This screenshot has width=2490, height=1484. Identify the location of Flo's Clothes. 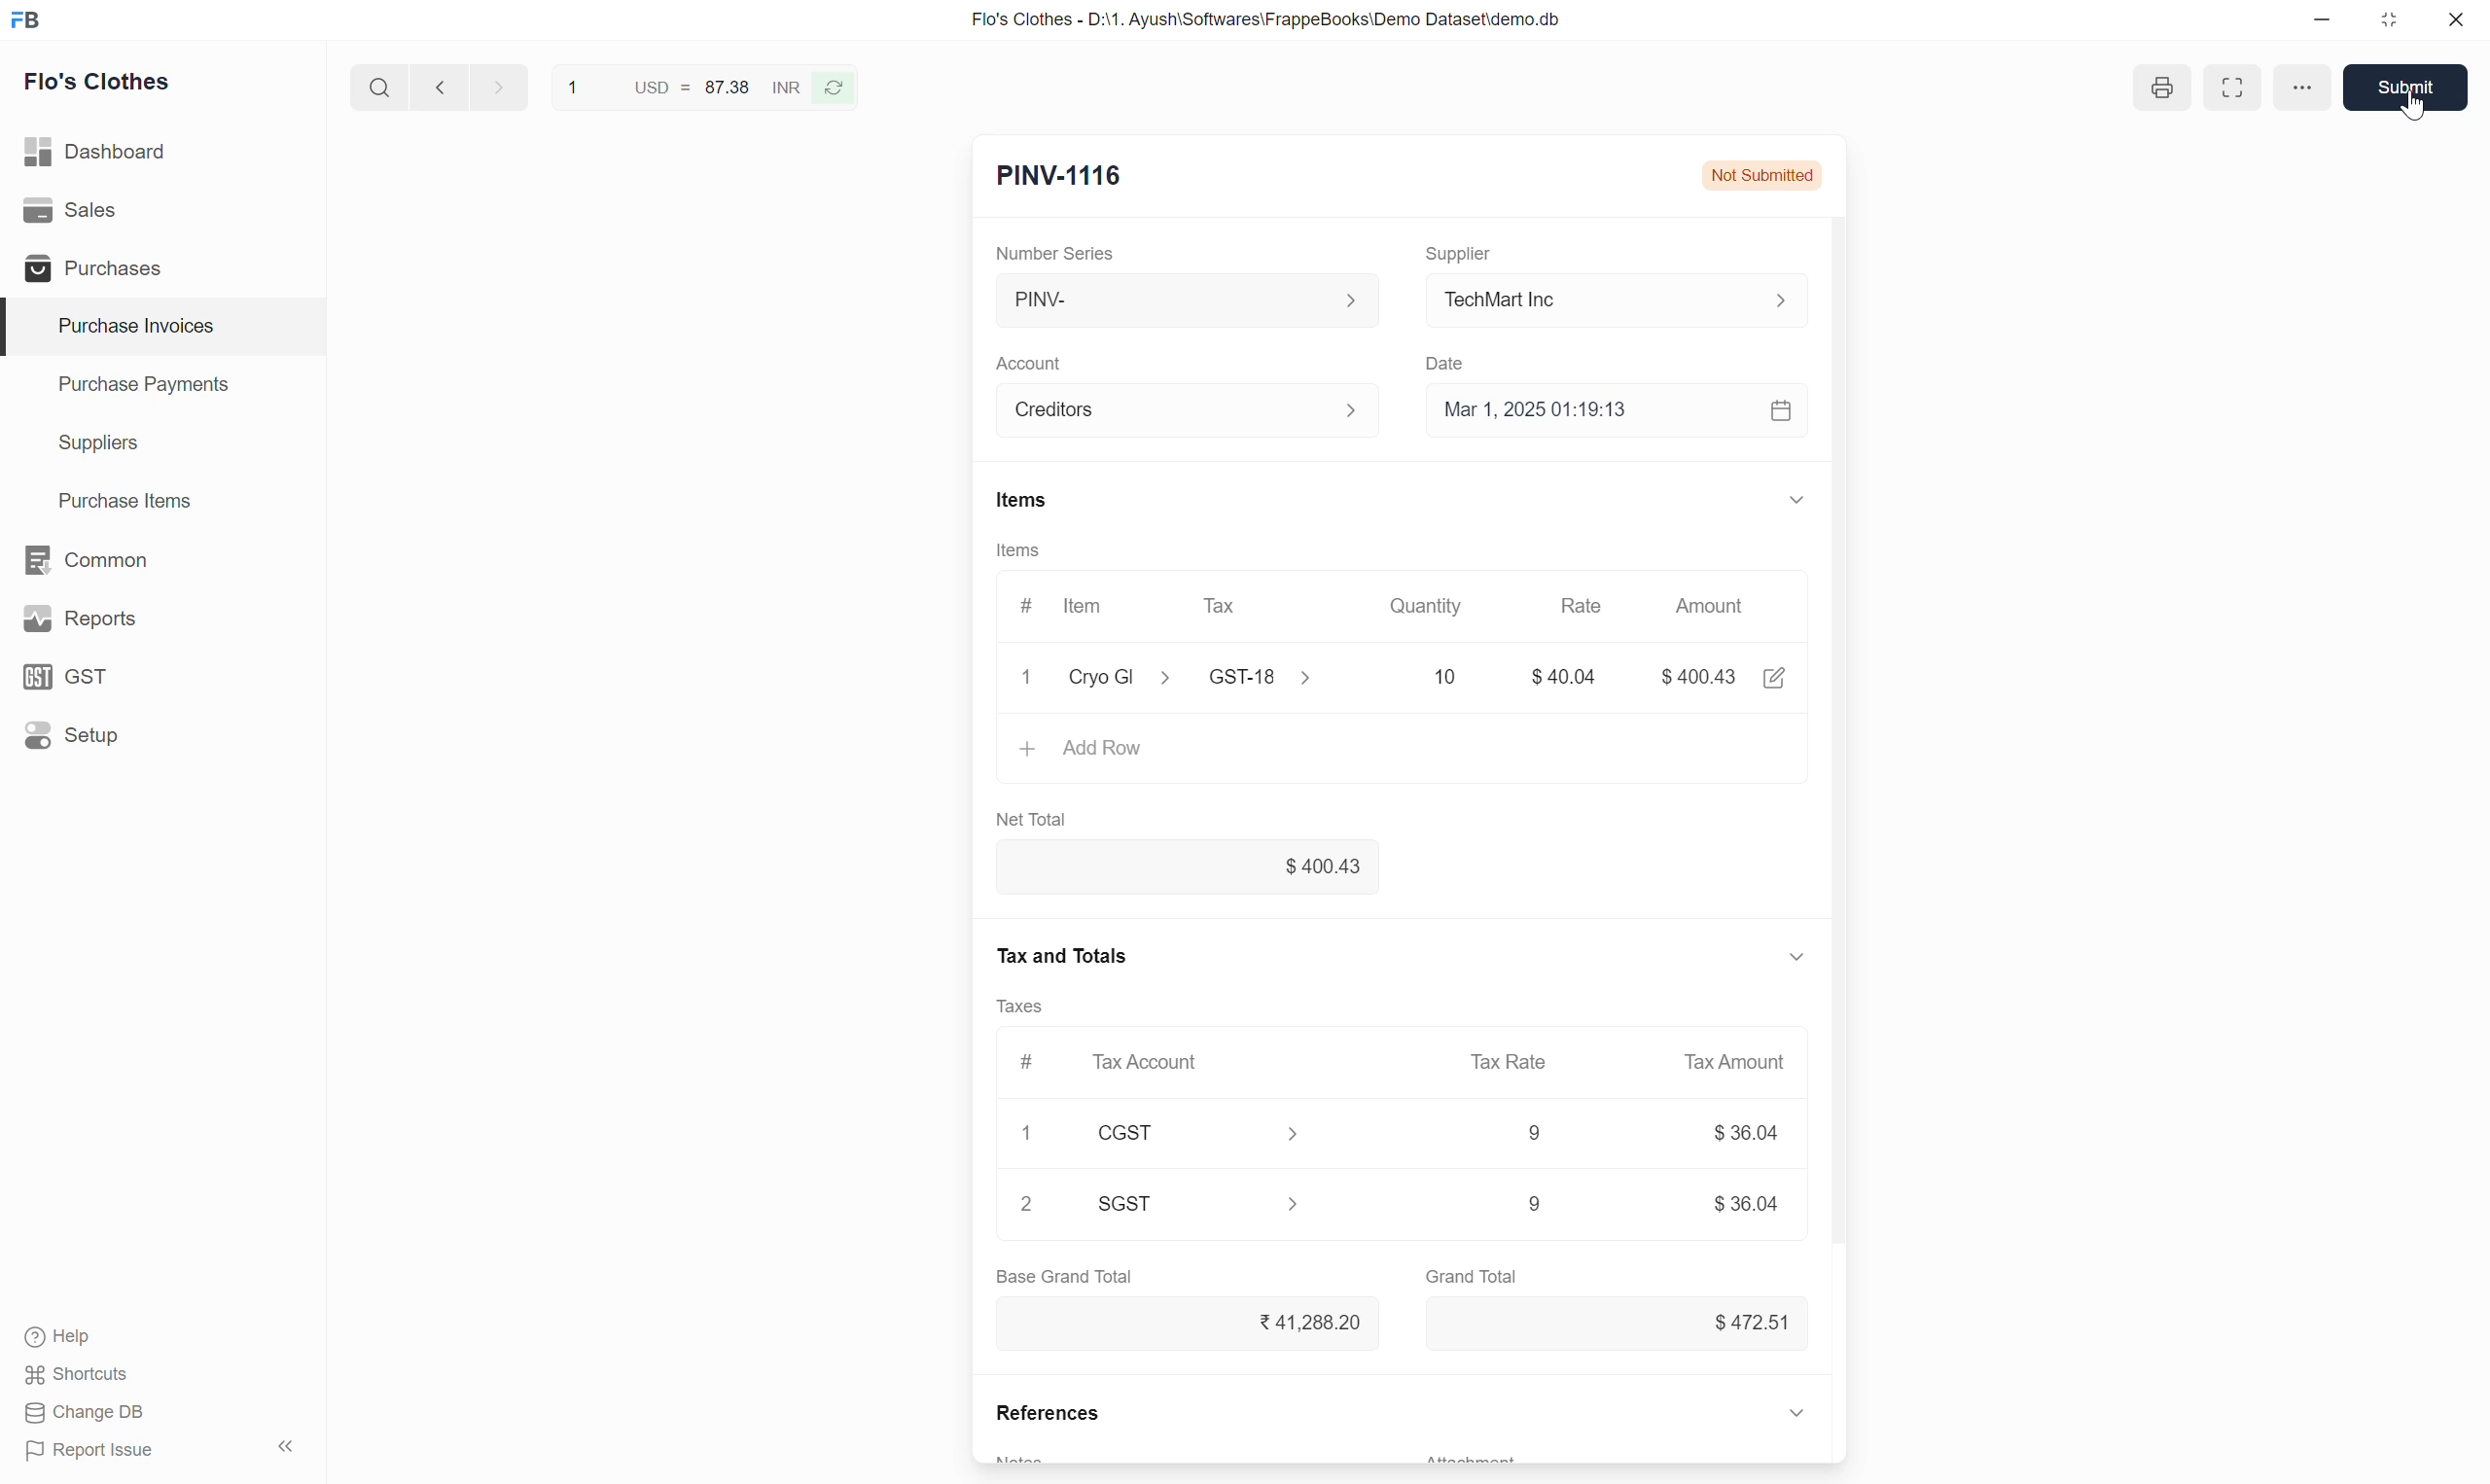
(101, 85).